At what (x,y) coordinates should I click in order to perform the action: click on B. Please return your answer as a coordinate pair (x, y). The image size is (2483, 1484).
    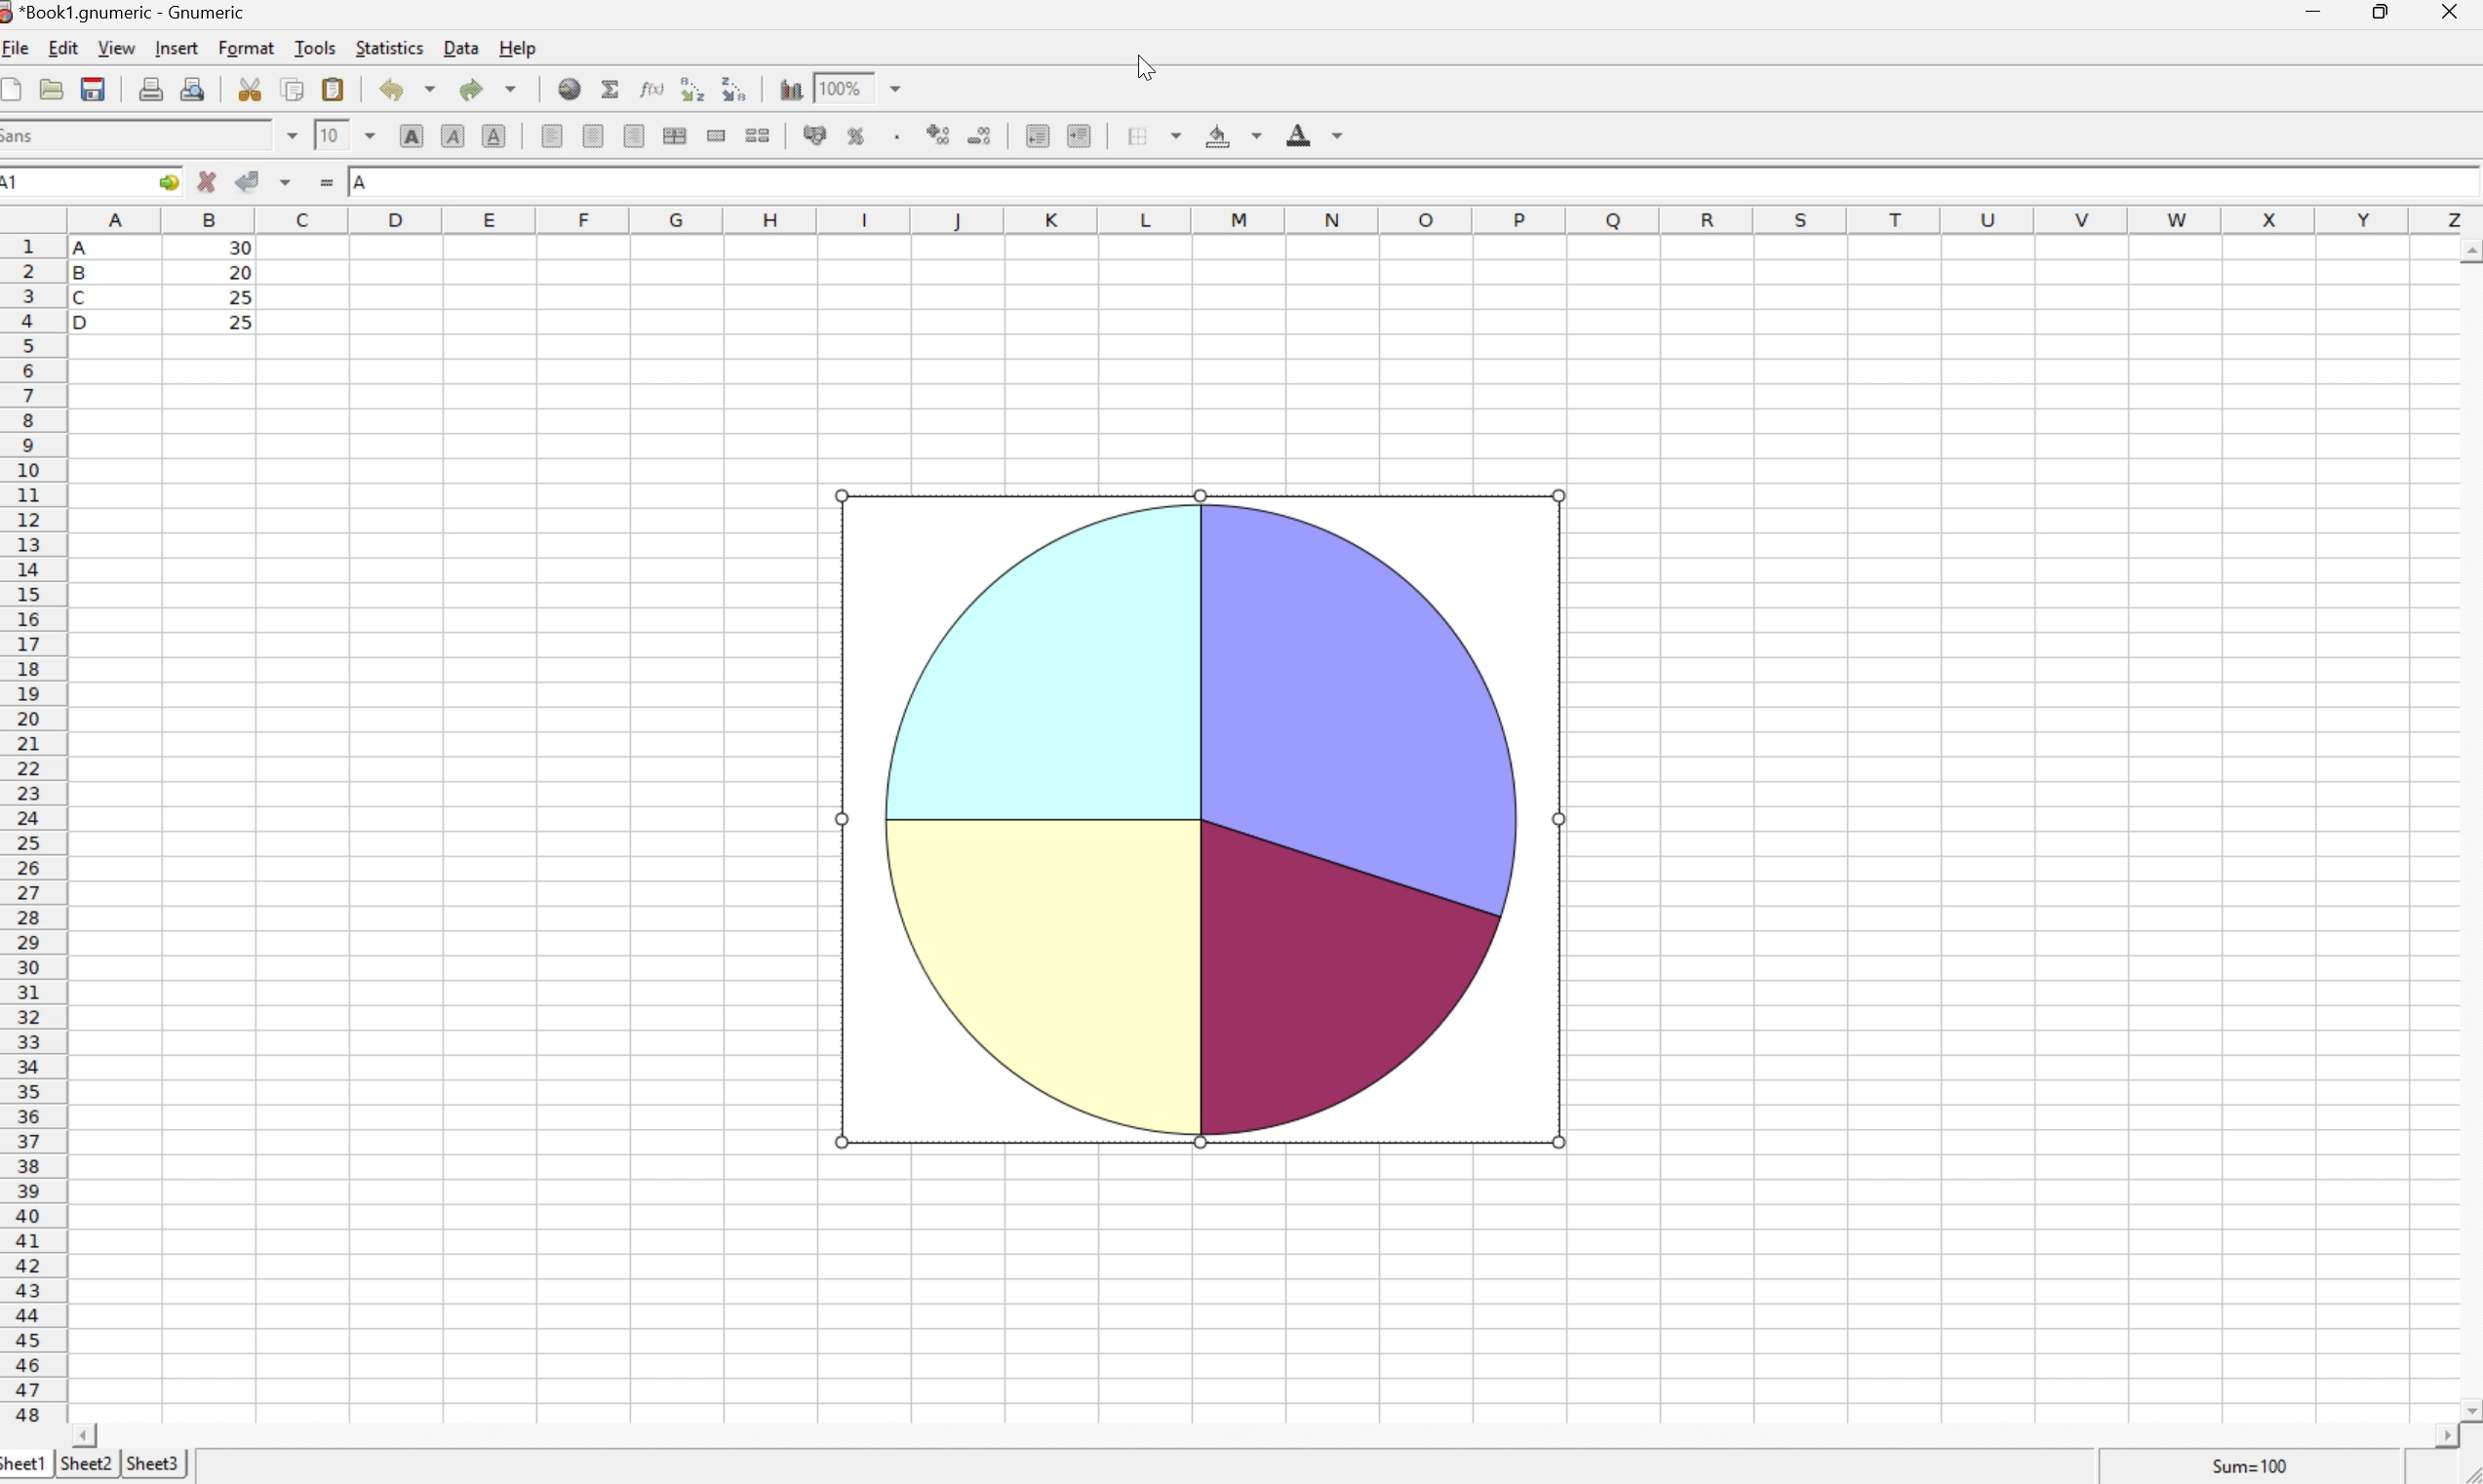
    Looking at the image, I should click on (86, 276).